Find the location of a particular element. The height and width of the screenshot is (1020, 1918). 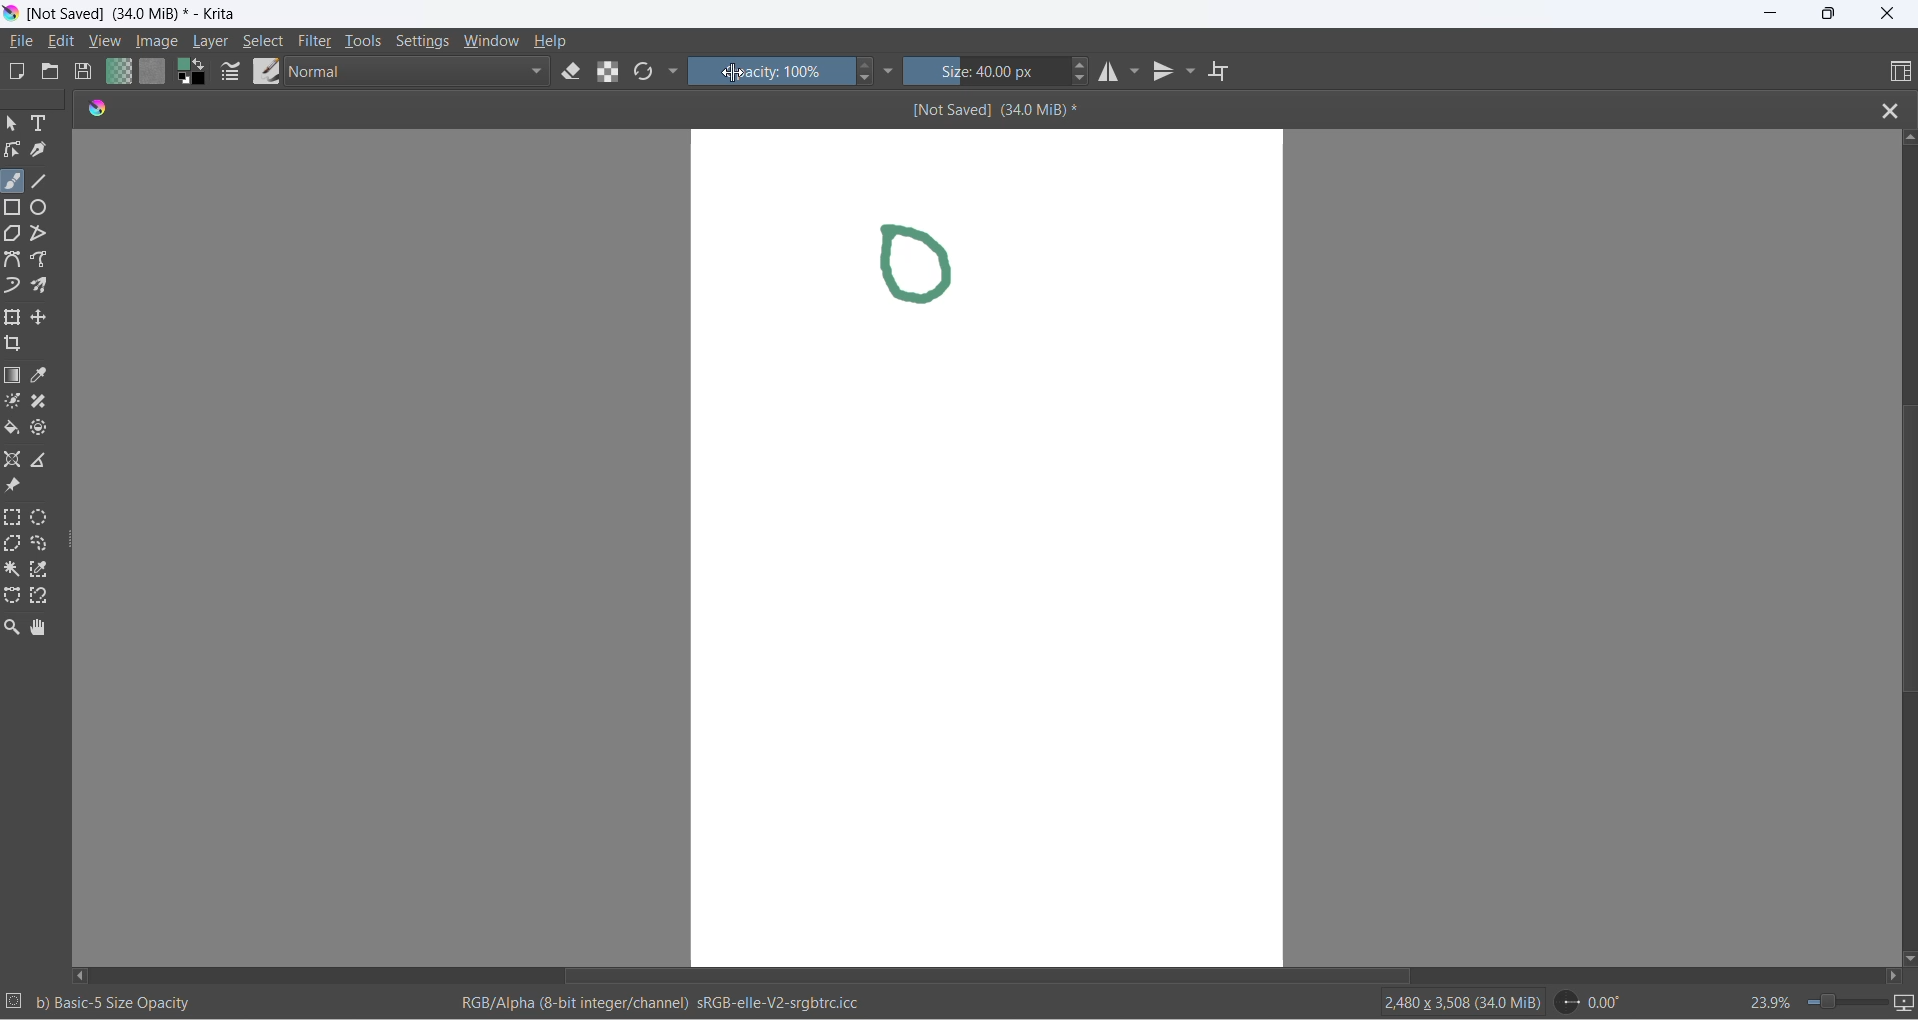

calligraphy is located at coordinates (47, 152).